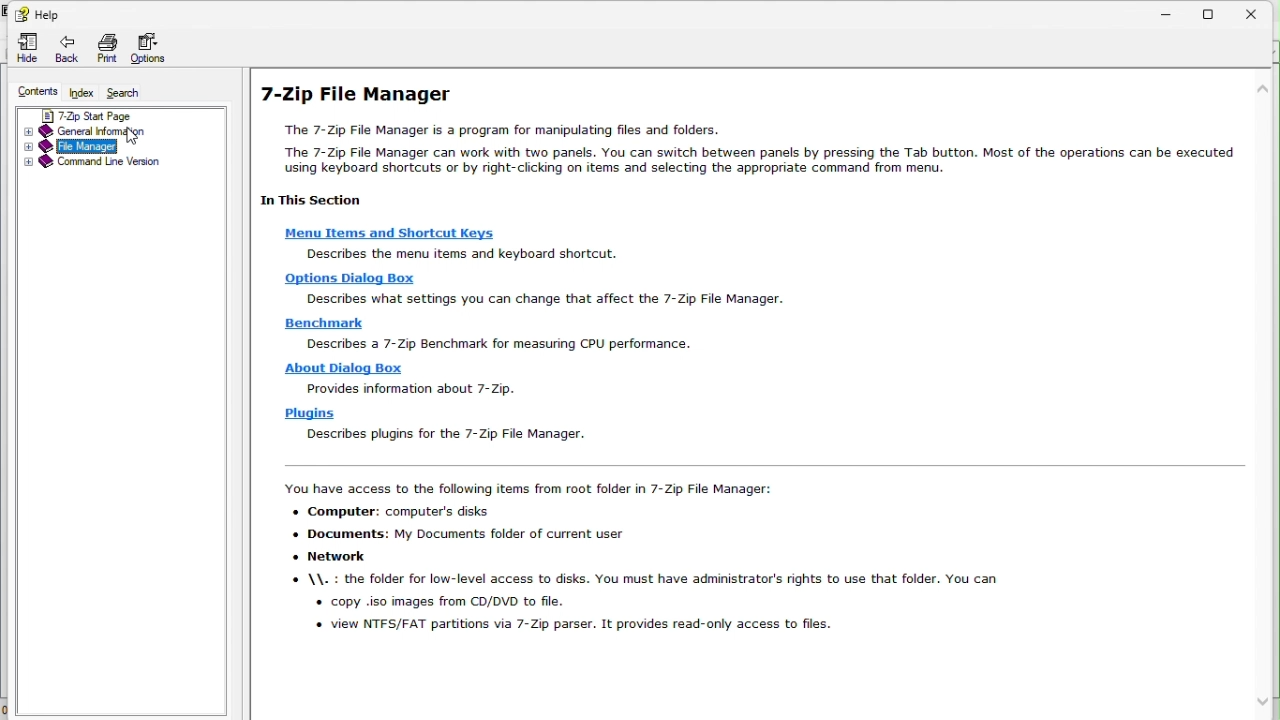 The height and width of the screenshot is (720, 1280). I want to click on about dialog box, so click(349, 369).